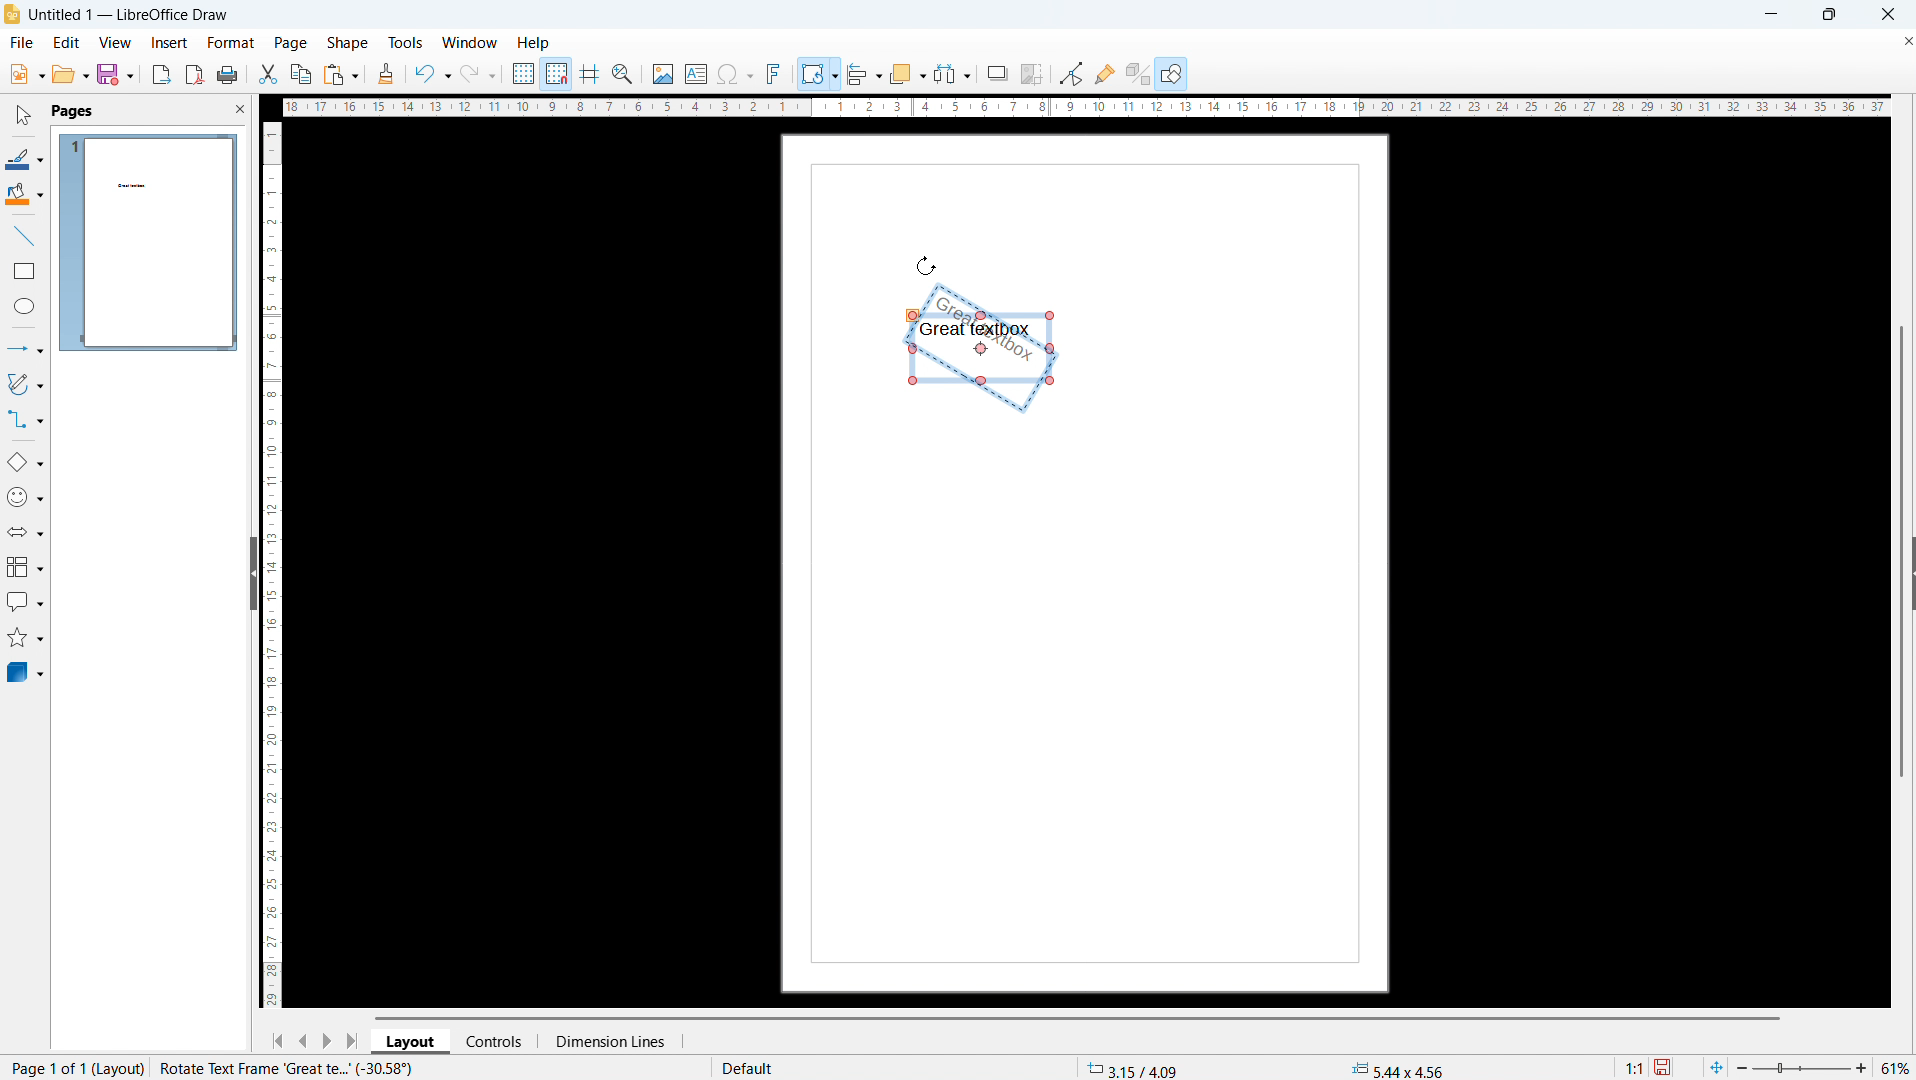 Image resolution: width=1916 pixels, height=1080 pixels. What do you see at coordinates (1032, 73) in the screenshot?
I see `crop image` at bounding box center [1032, 73].